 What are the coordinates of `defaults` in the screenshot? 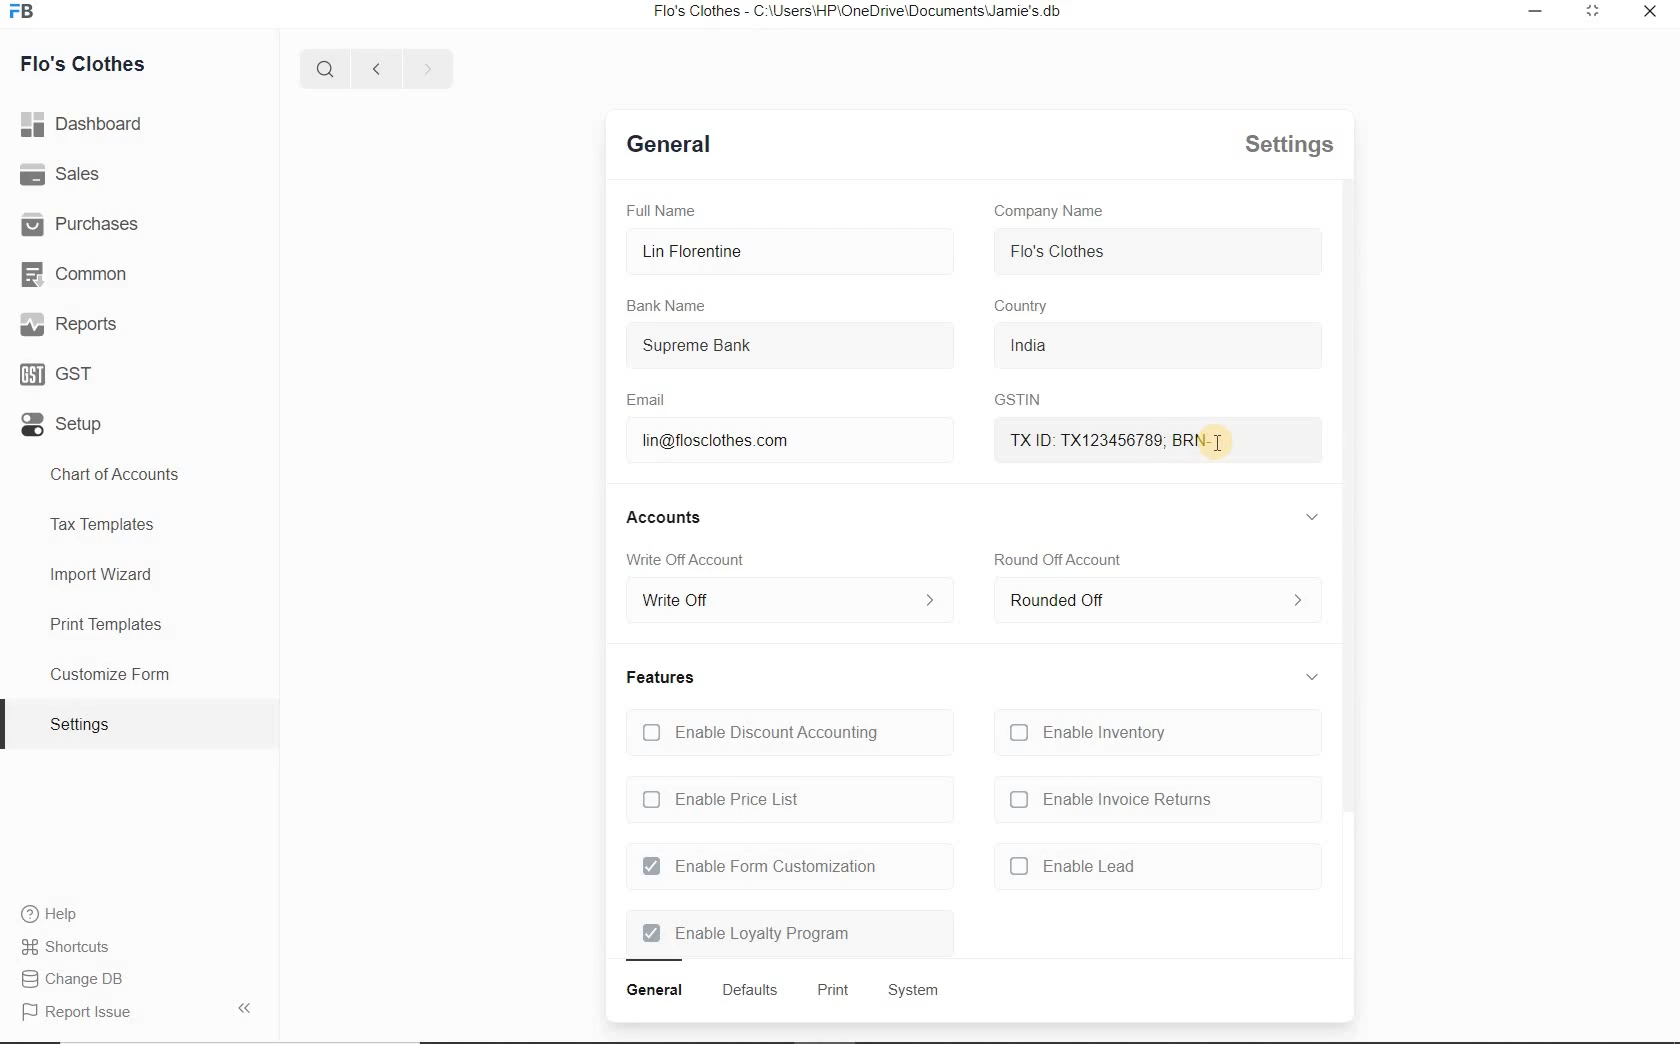 It's located at (749, 990).